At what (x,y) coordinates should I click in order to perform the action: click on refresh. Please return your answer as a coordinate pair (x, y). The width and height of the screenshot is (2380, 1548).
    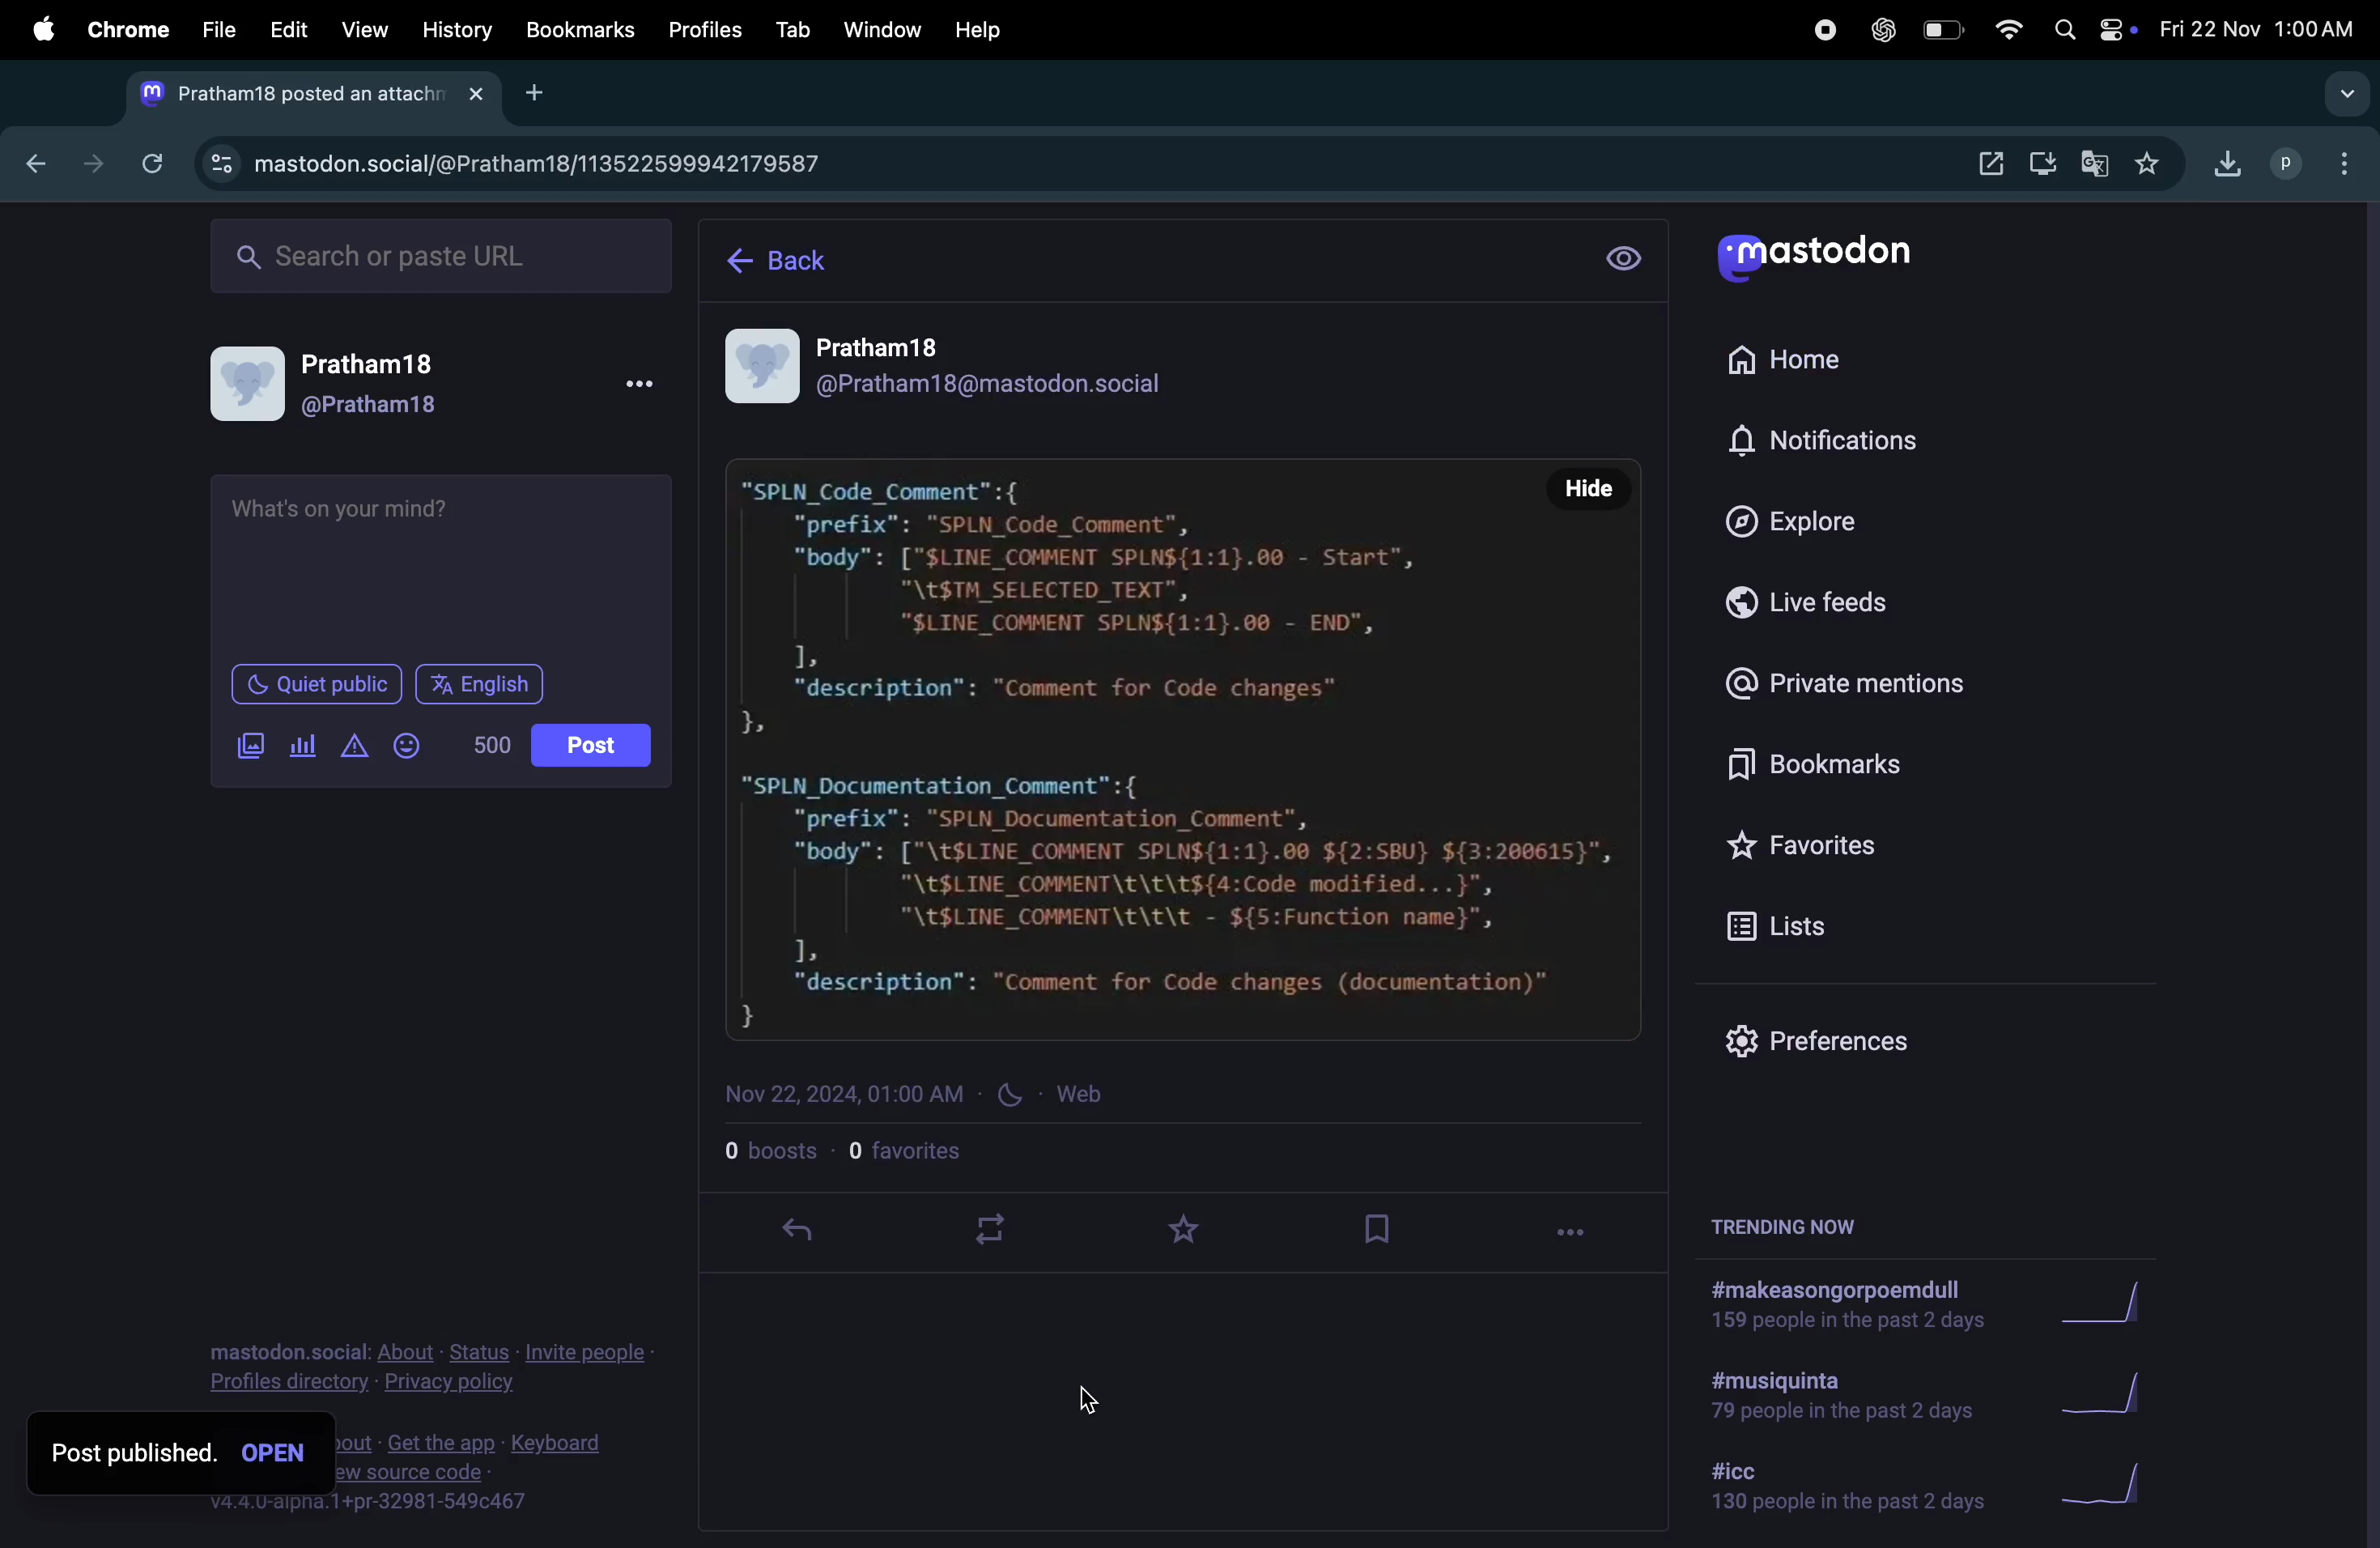
    Looking at the image, I should click on (152, 161).